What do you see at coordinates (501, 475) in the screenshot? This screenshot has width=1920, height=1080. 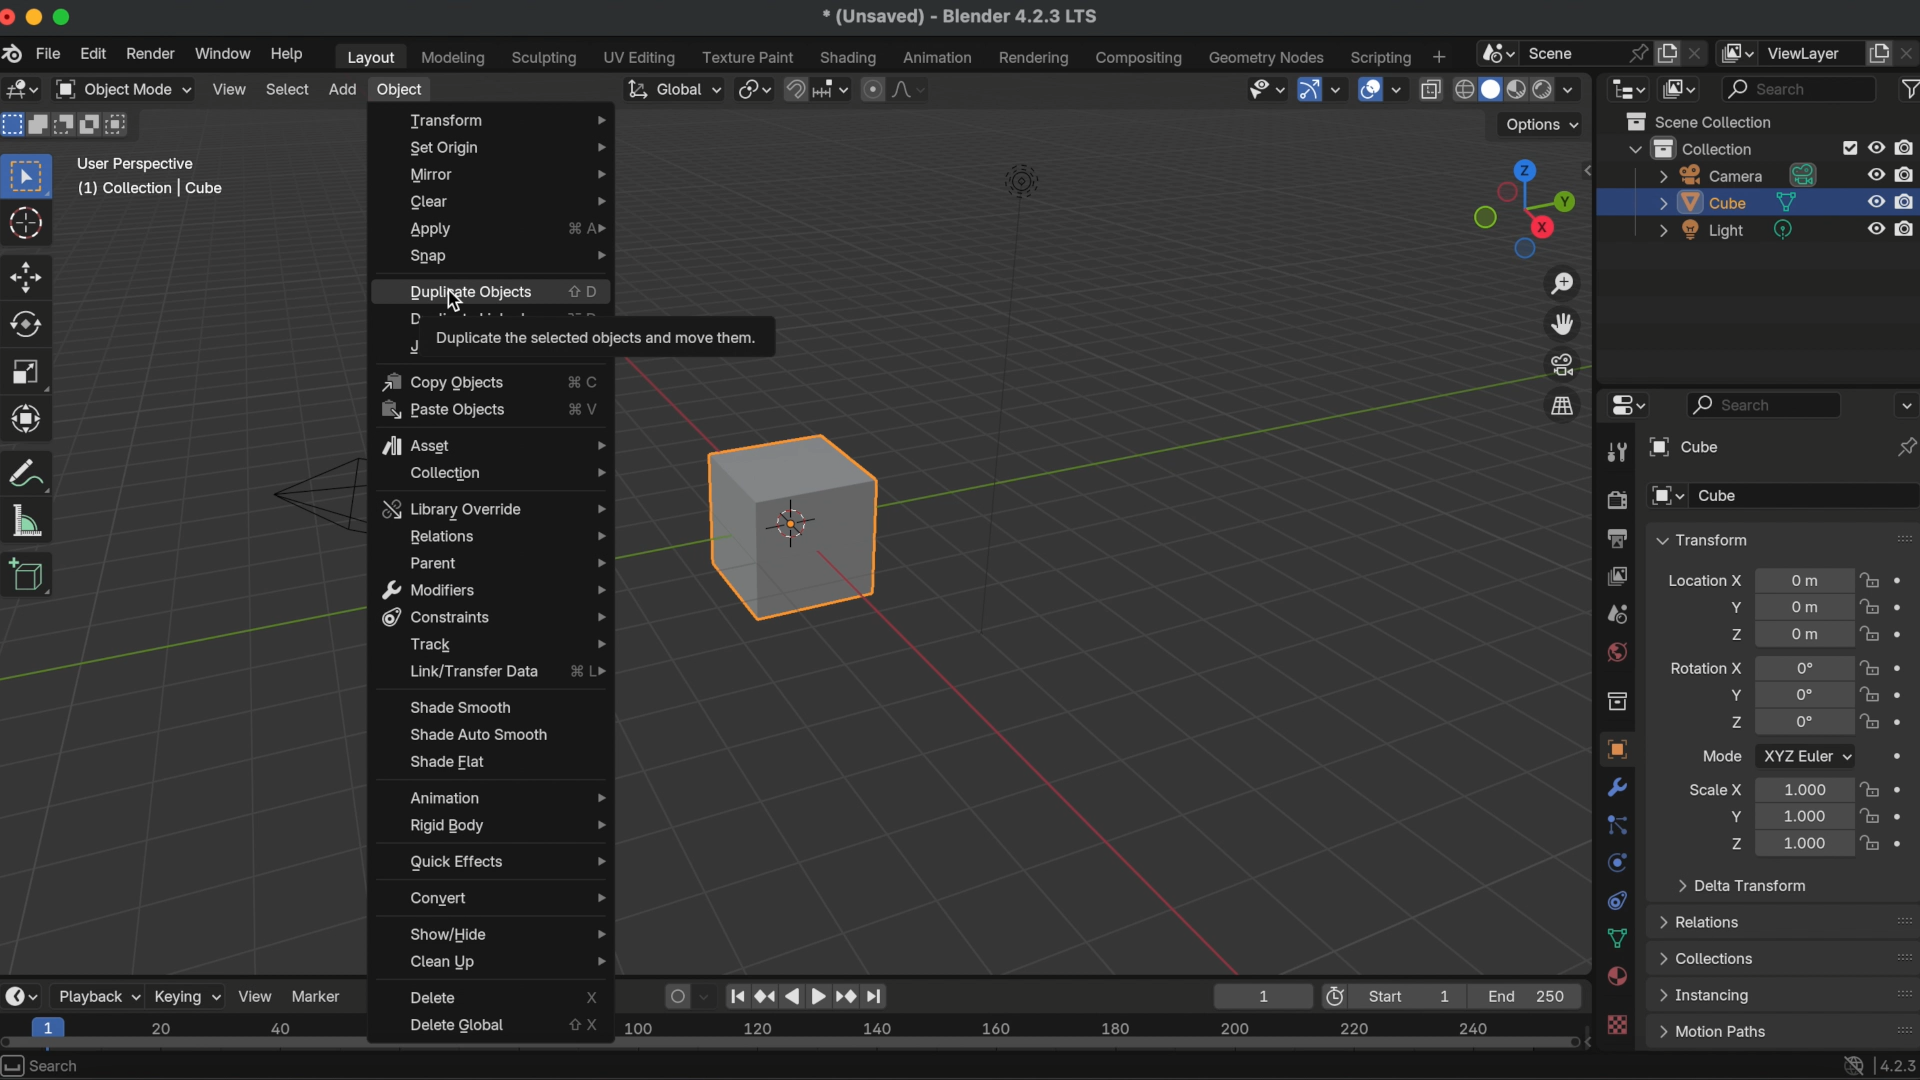 I see `collection menu` at bounding box center [501, 475].